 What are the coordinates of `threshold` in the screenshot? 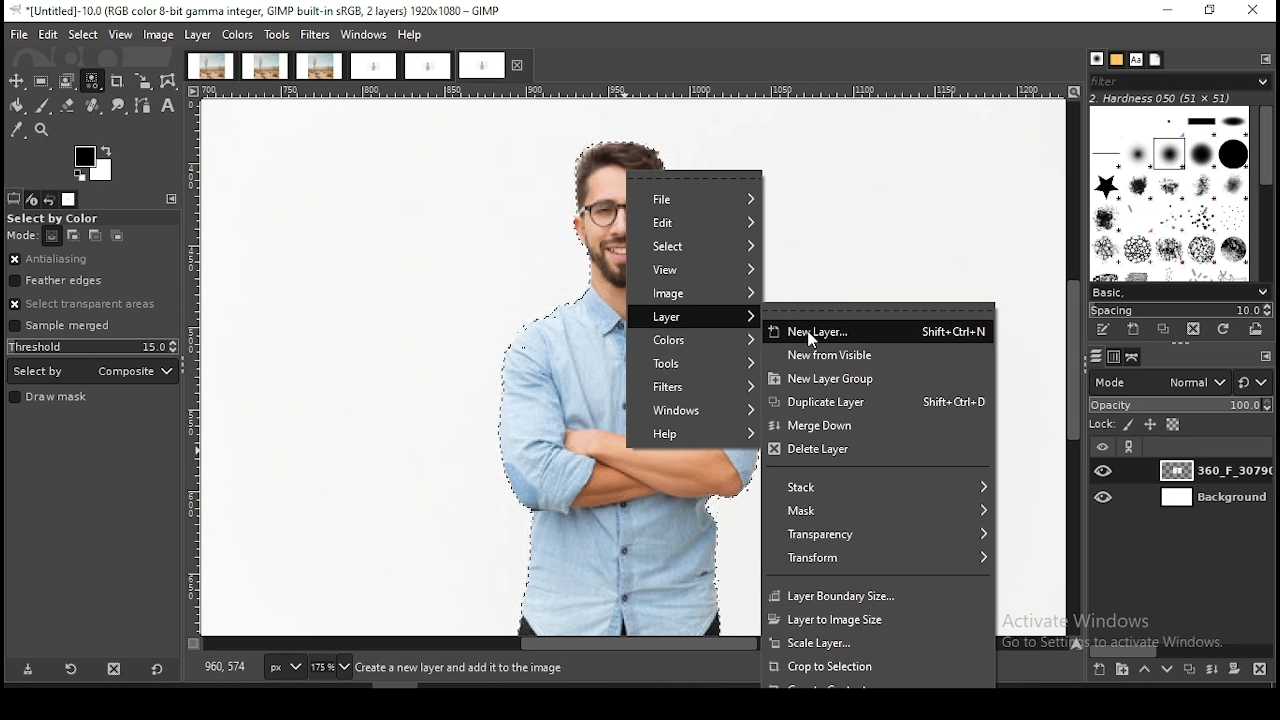 It's located at (93, 346).